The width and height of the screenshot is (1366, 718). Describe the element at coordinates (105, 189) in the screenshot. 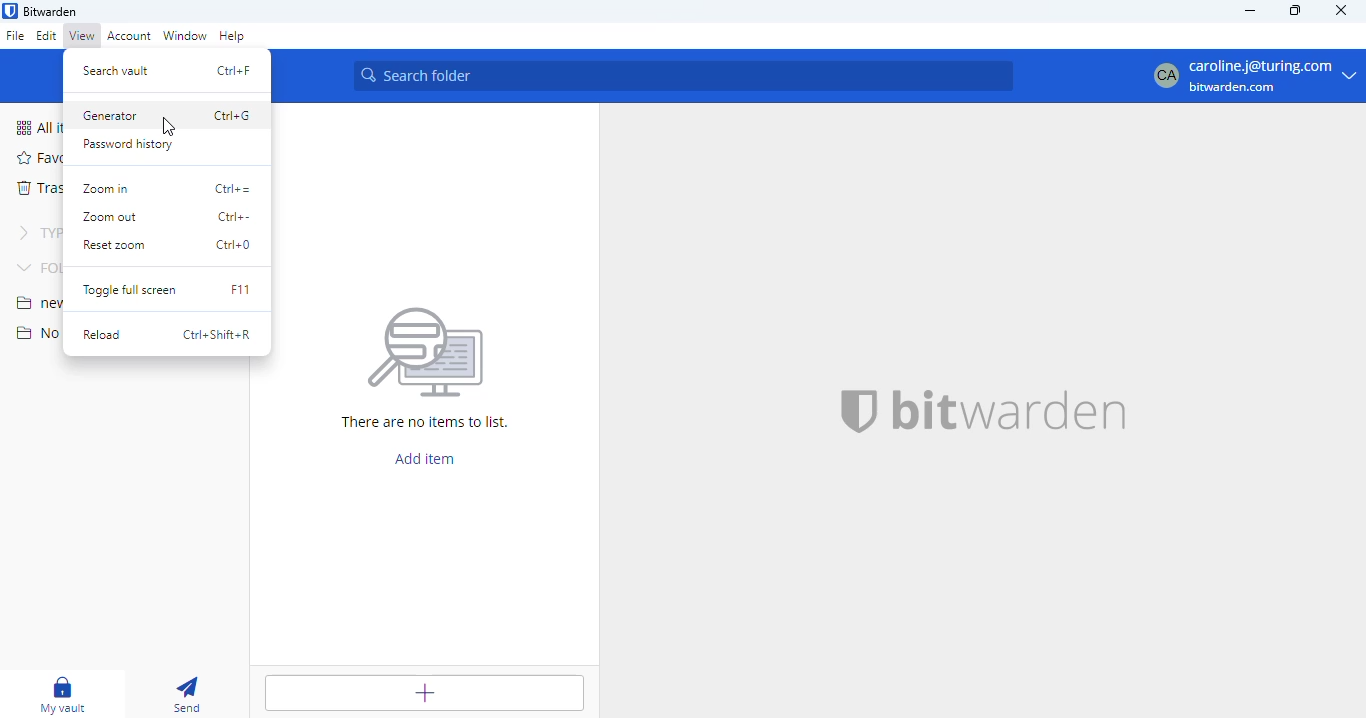

I see `zoom in` at that location.